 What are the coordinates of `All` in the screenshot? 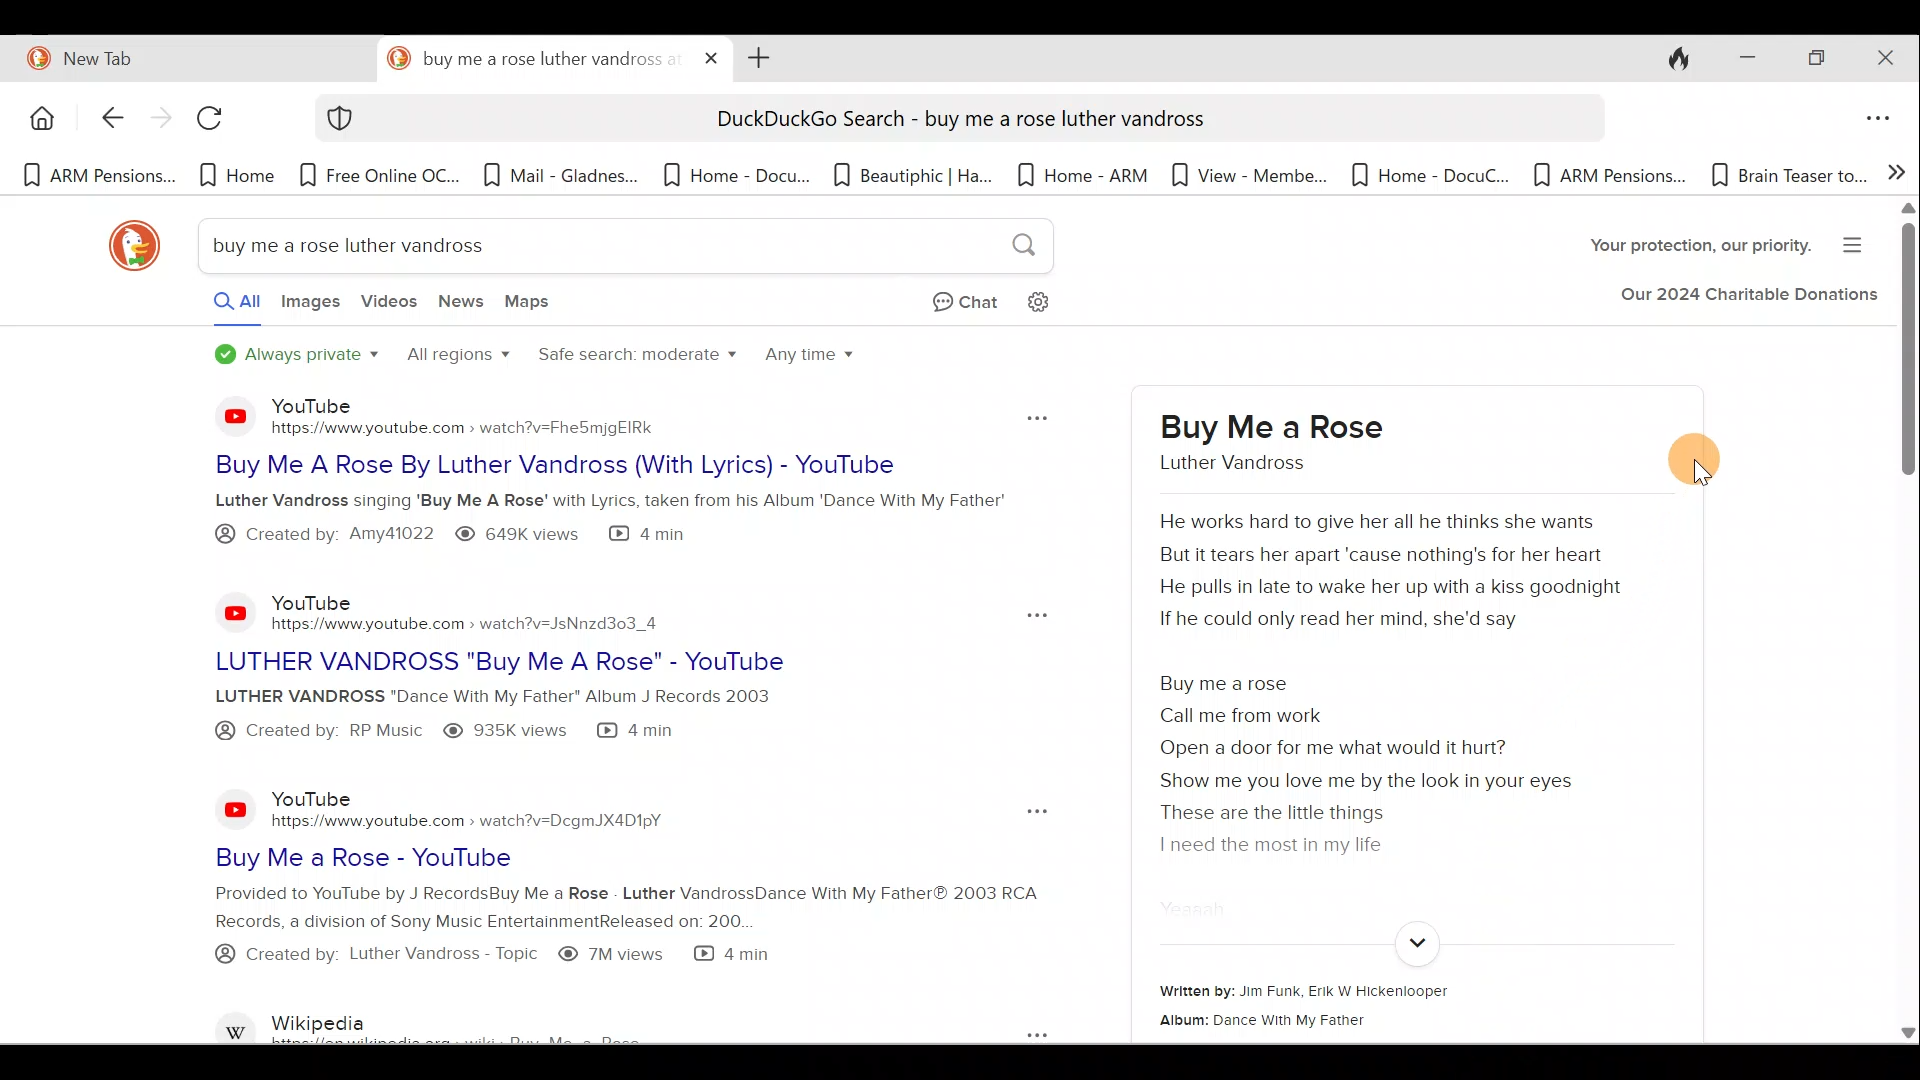 It's located at (218, 306).